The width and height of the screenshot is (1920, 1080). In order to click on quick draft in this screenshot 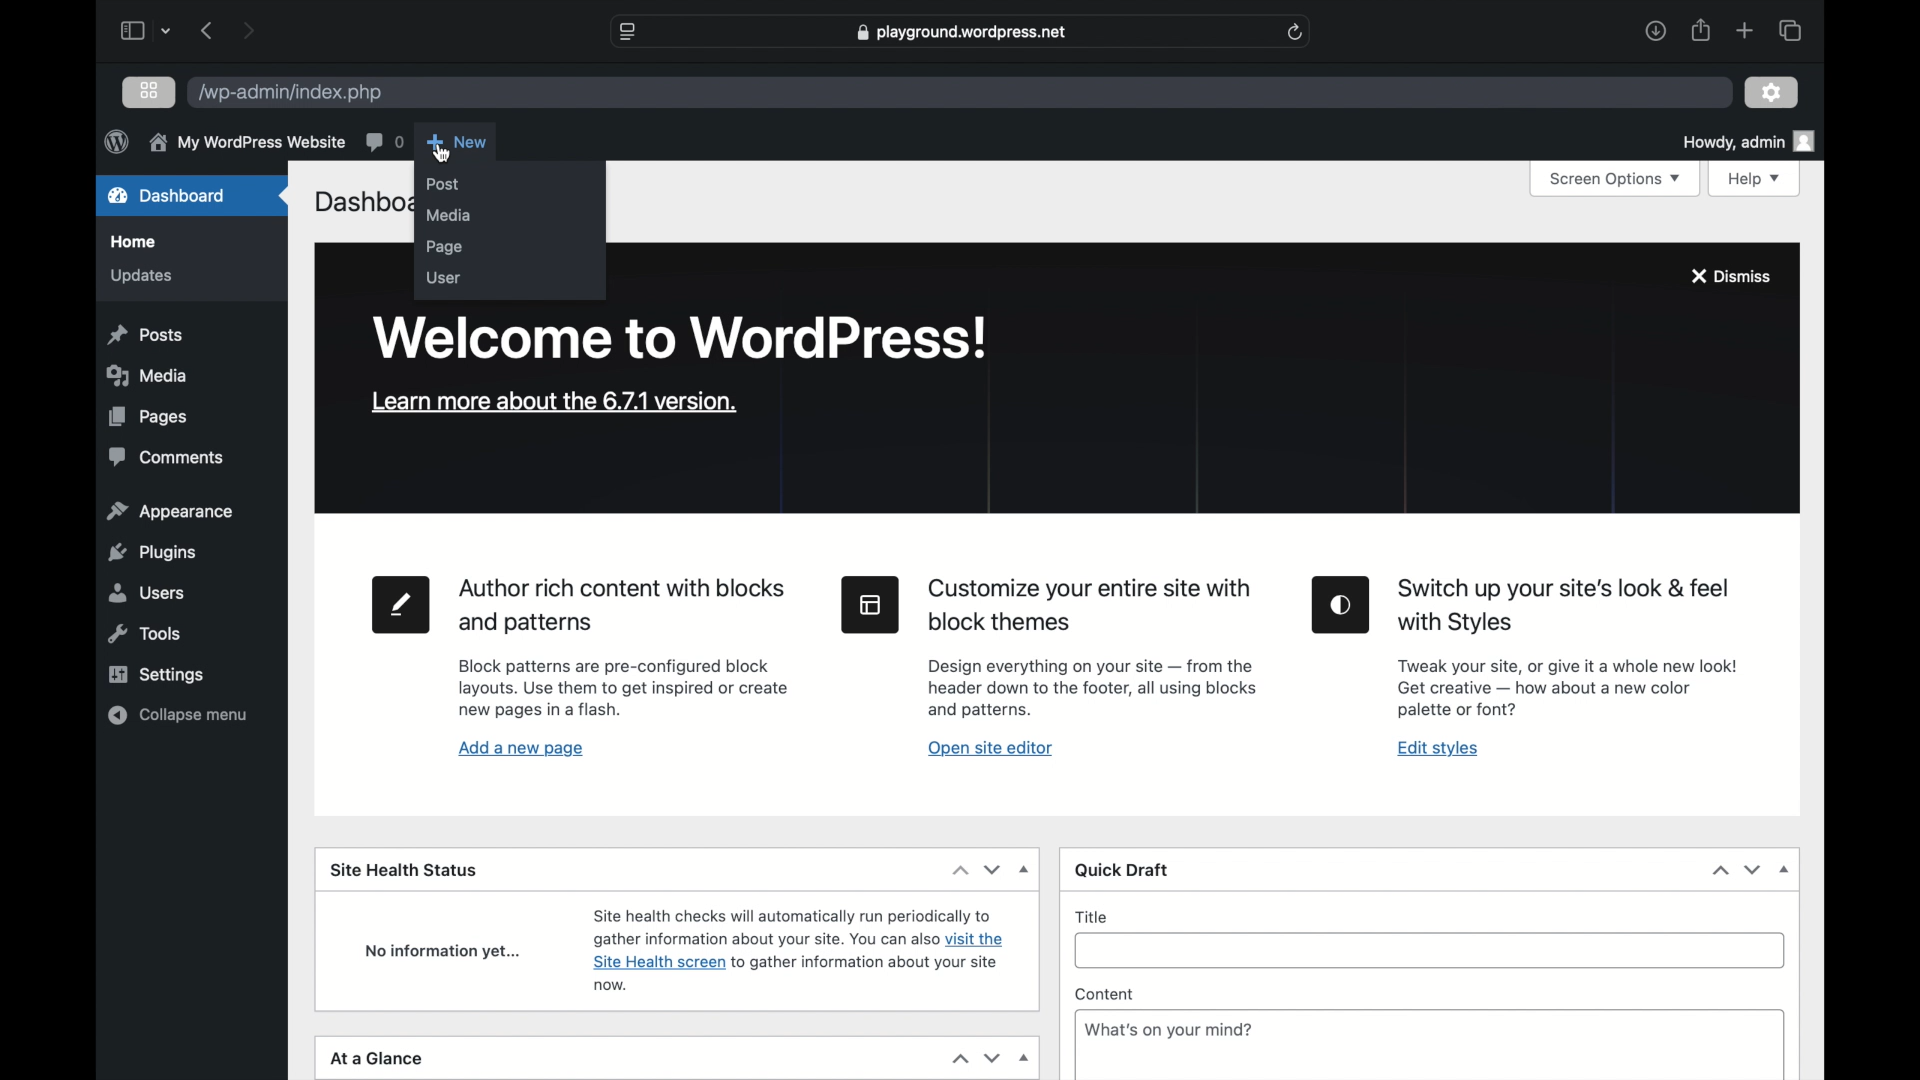, I will do `click(1124, 869)`.